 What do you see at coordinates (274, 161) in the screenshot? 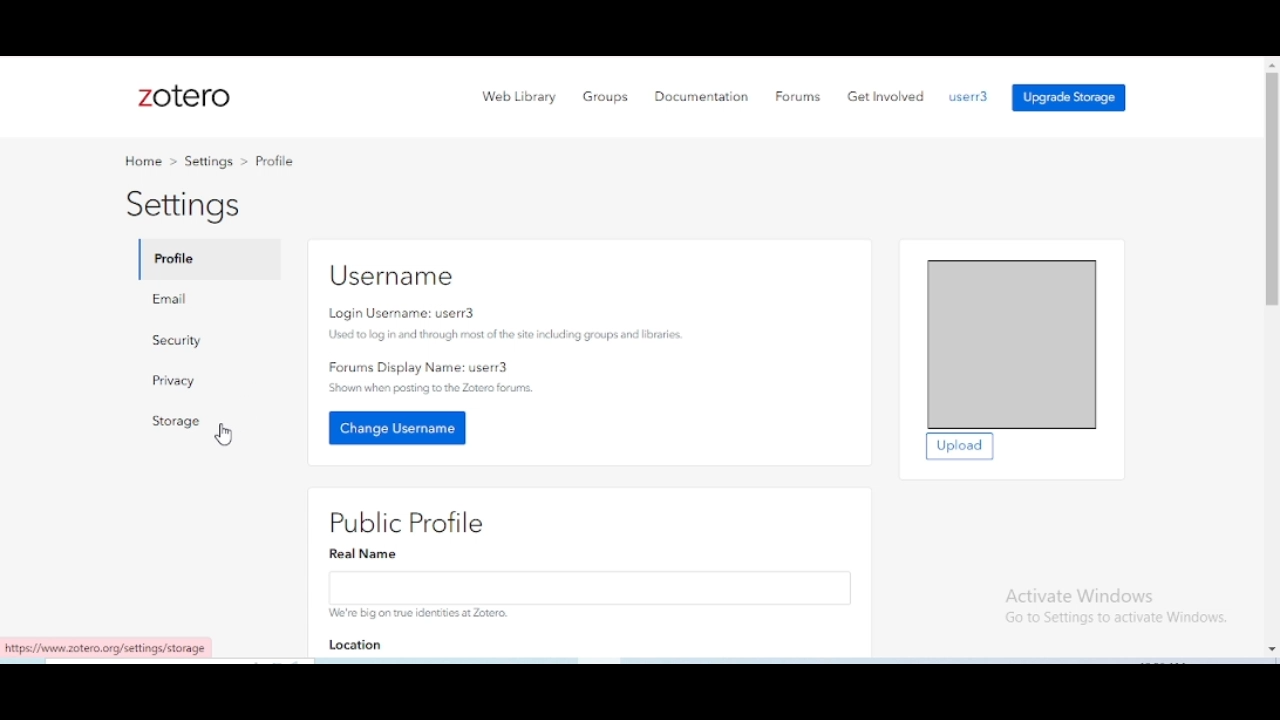
I see `profile` at bounding box center [274, 161].